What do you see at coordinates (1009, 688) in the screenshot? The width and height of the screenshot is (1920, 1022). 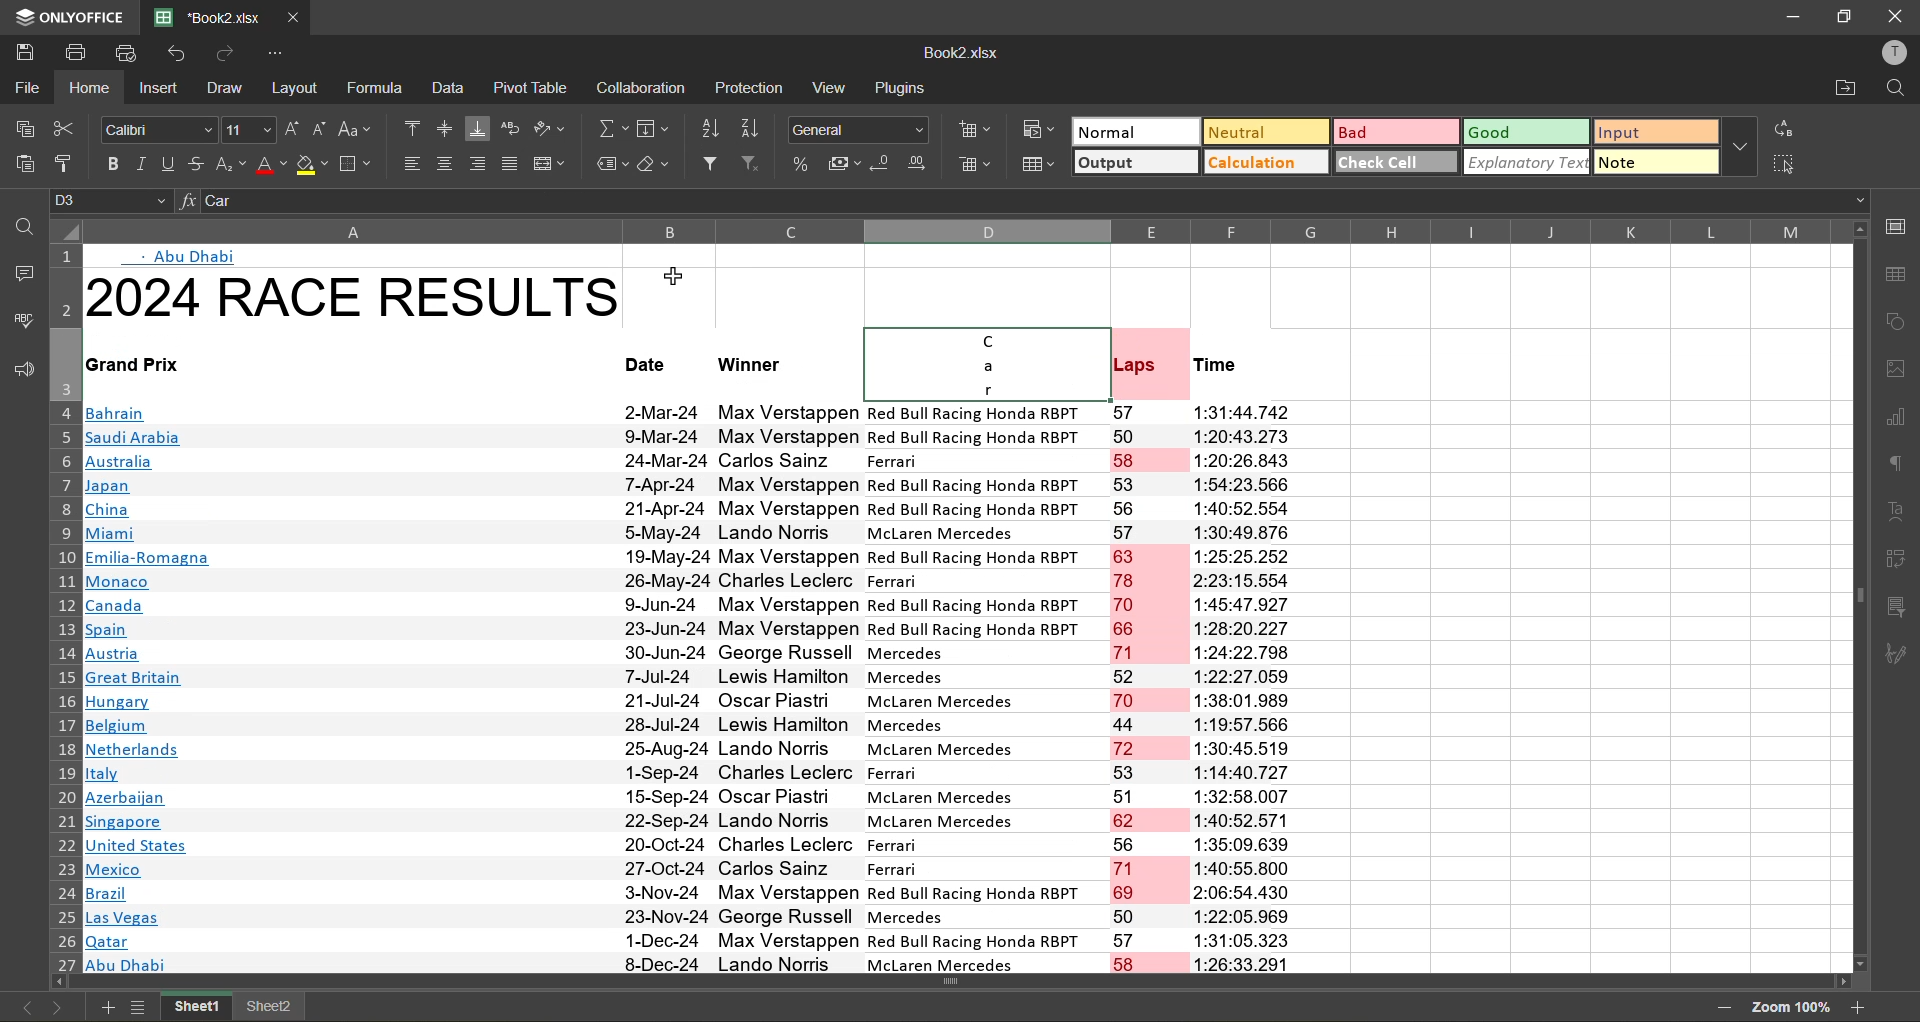 I see `Data` at bounding box center [1009, 688].